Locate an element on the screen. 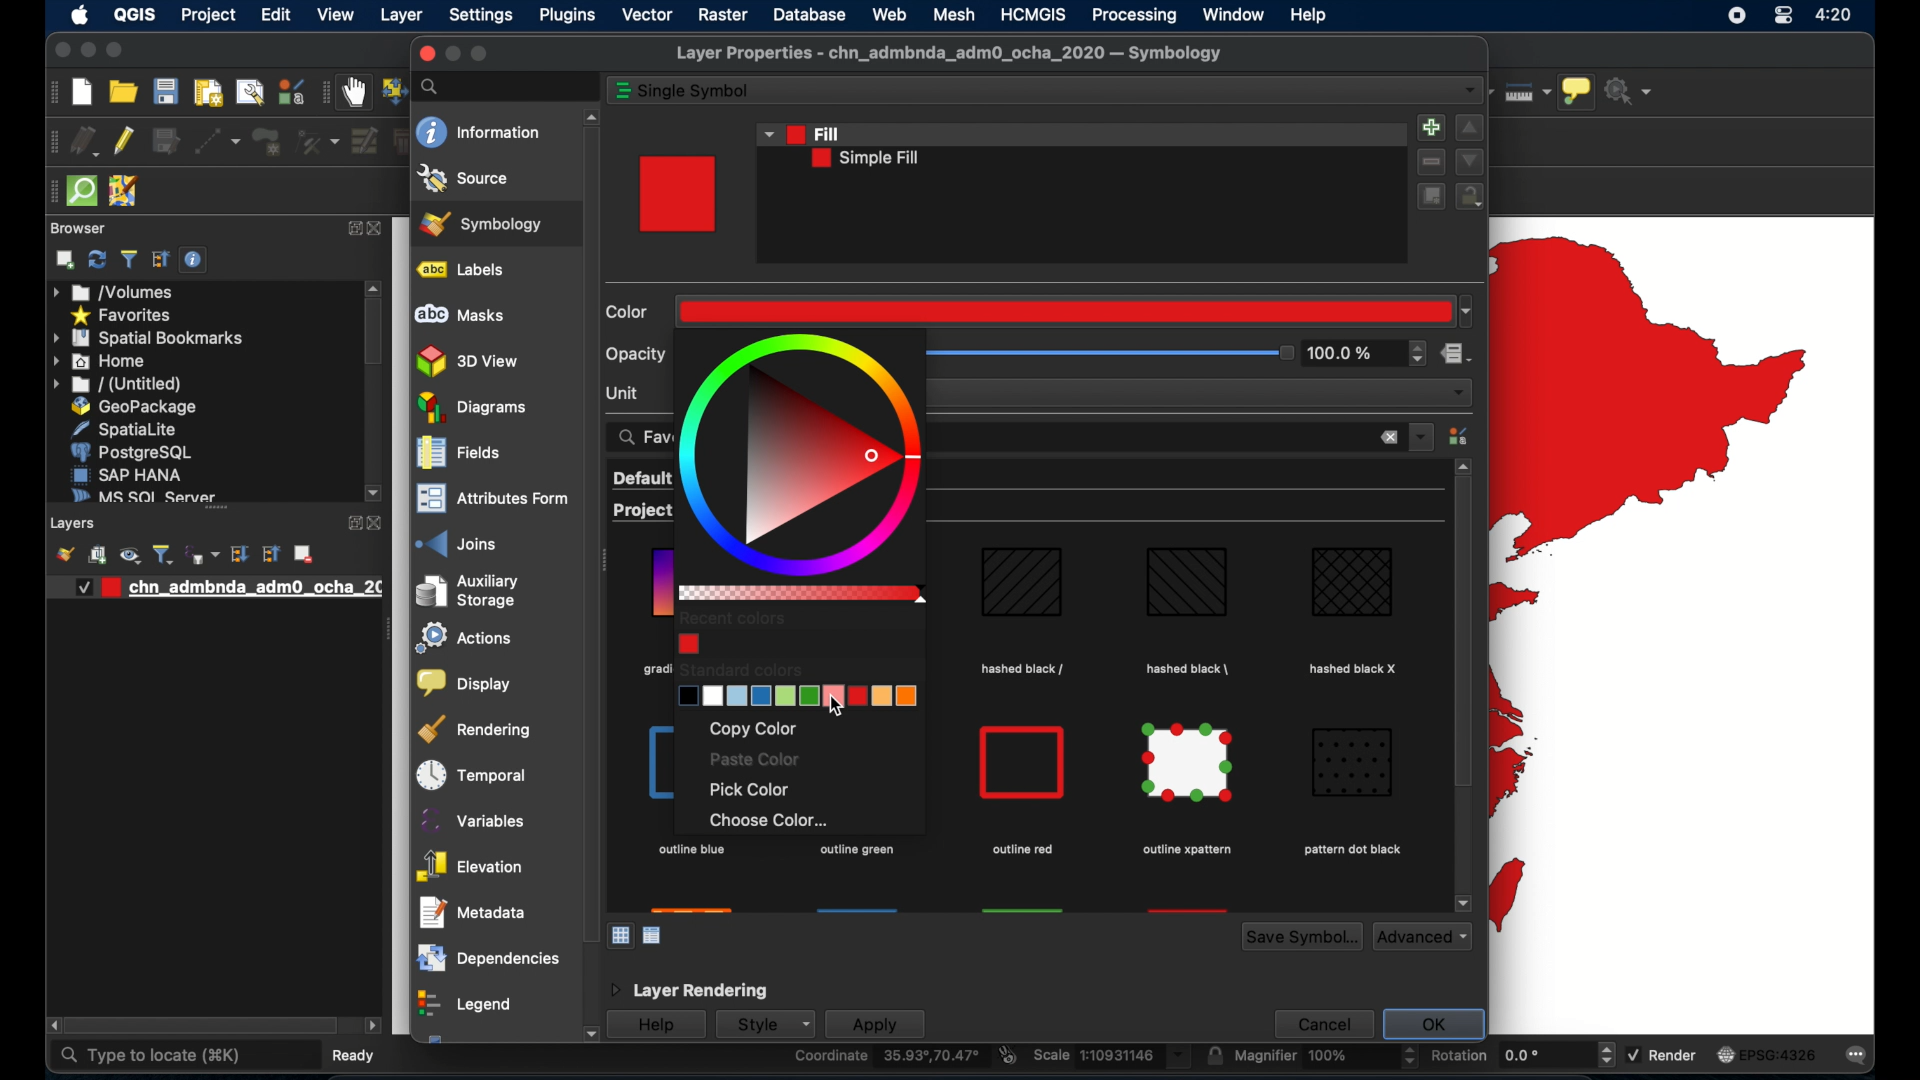  remove symbol color is located at coordinates (1433, 162).